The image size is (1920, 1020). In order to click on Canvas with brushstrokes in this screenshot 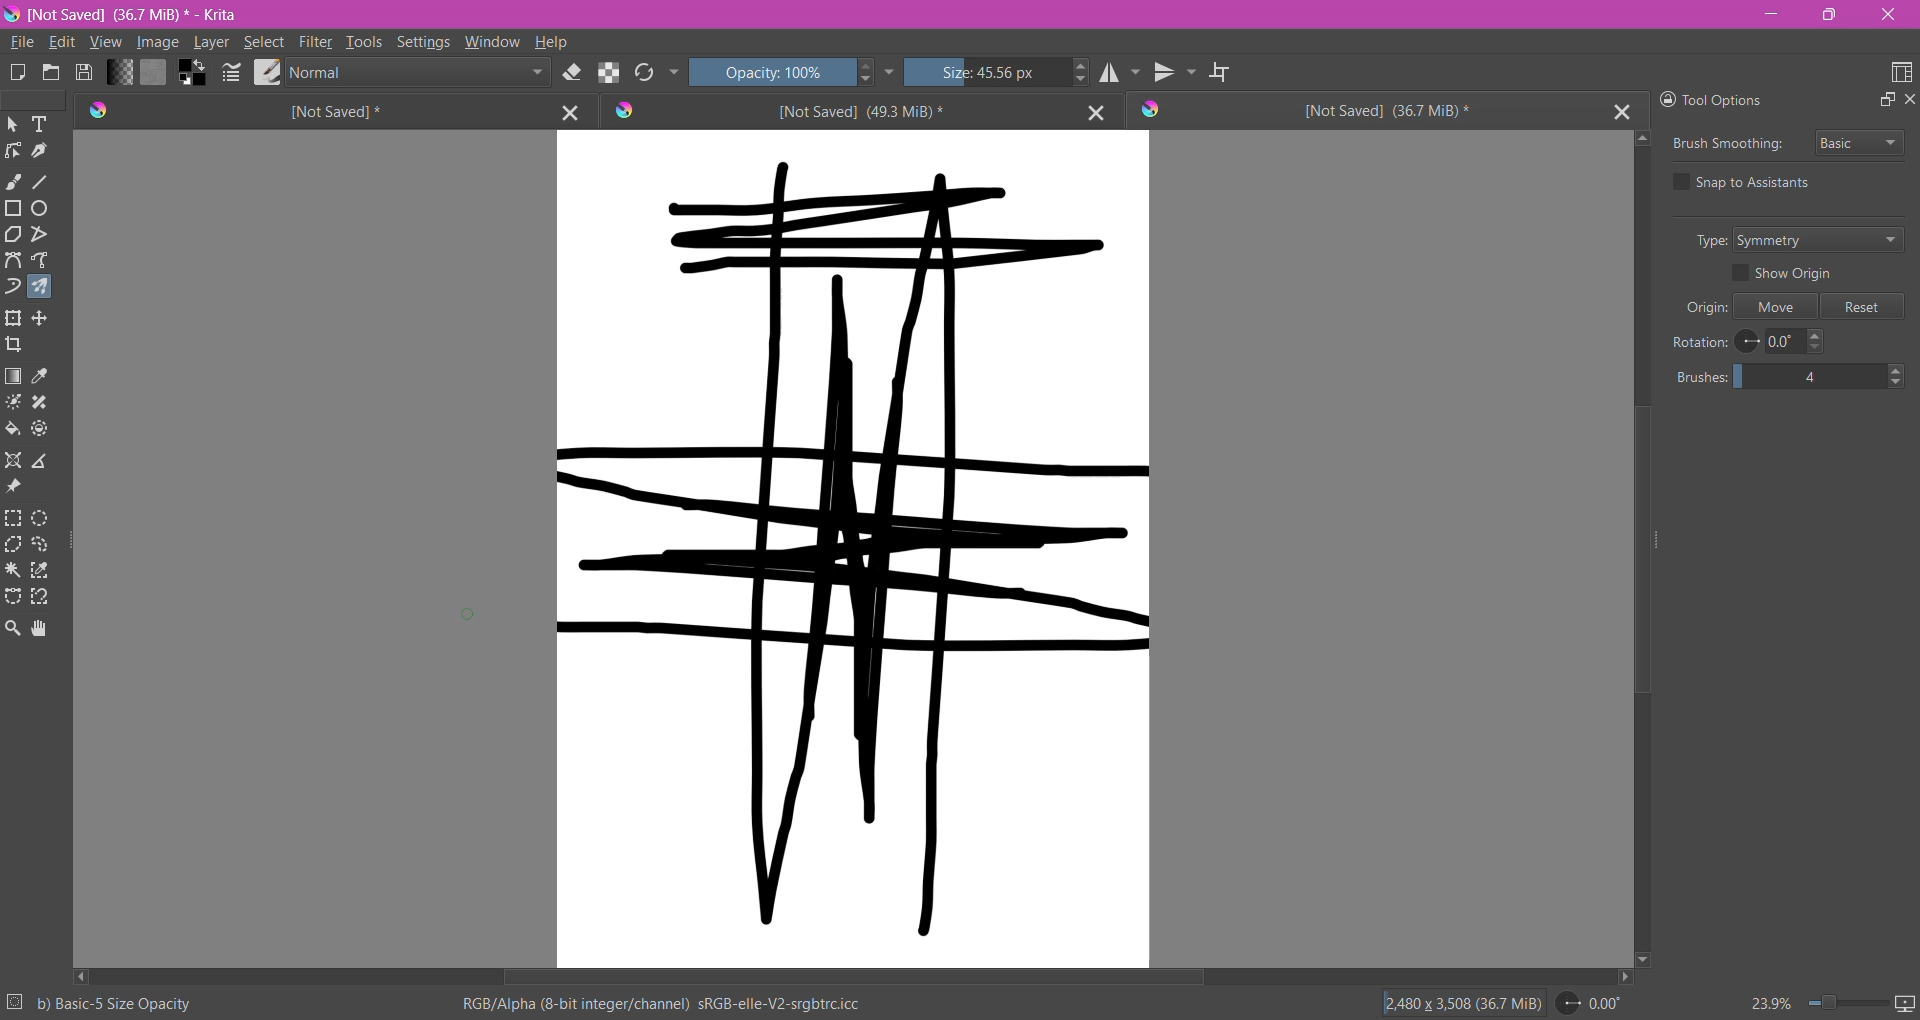, I will do `click(849, 549)`.